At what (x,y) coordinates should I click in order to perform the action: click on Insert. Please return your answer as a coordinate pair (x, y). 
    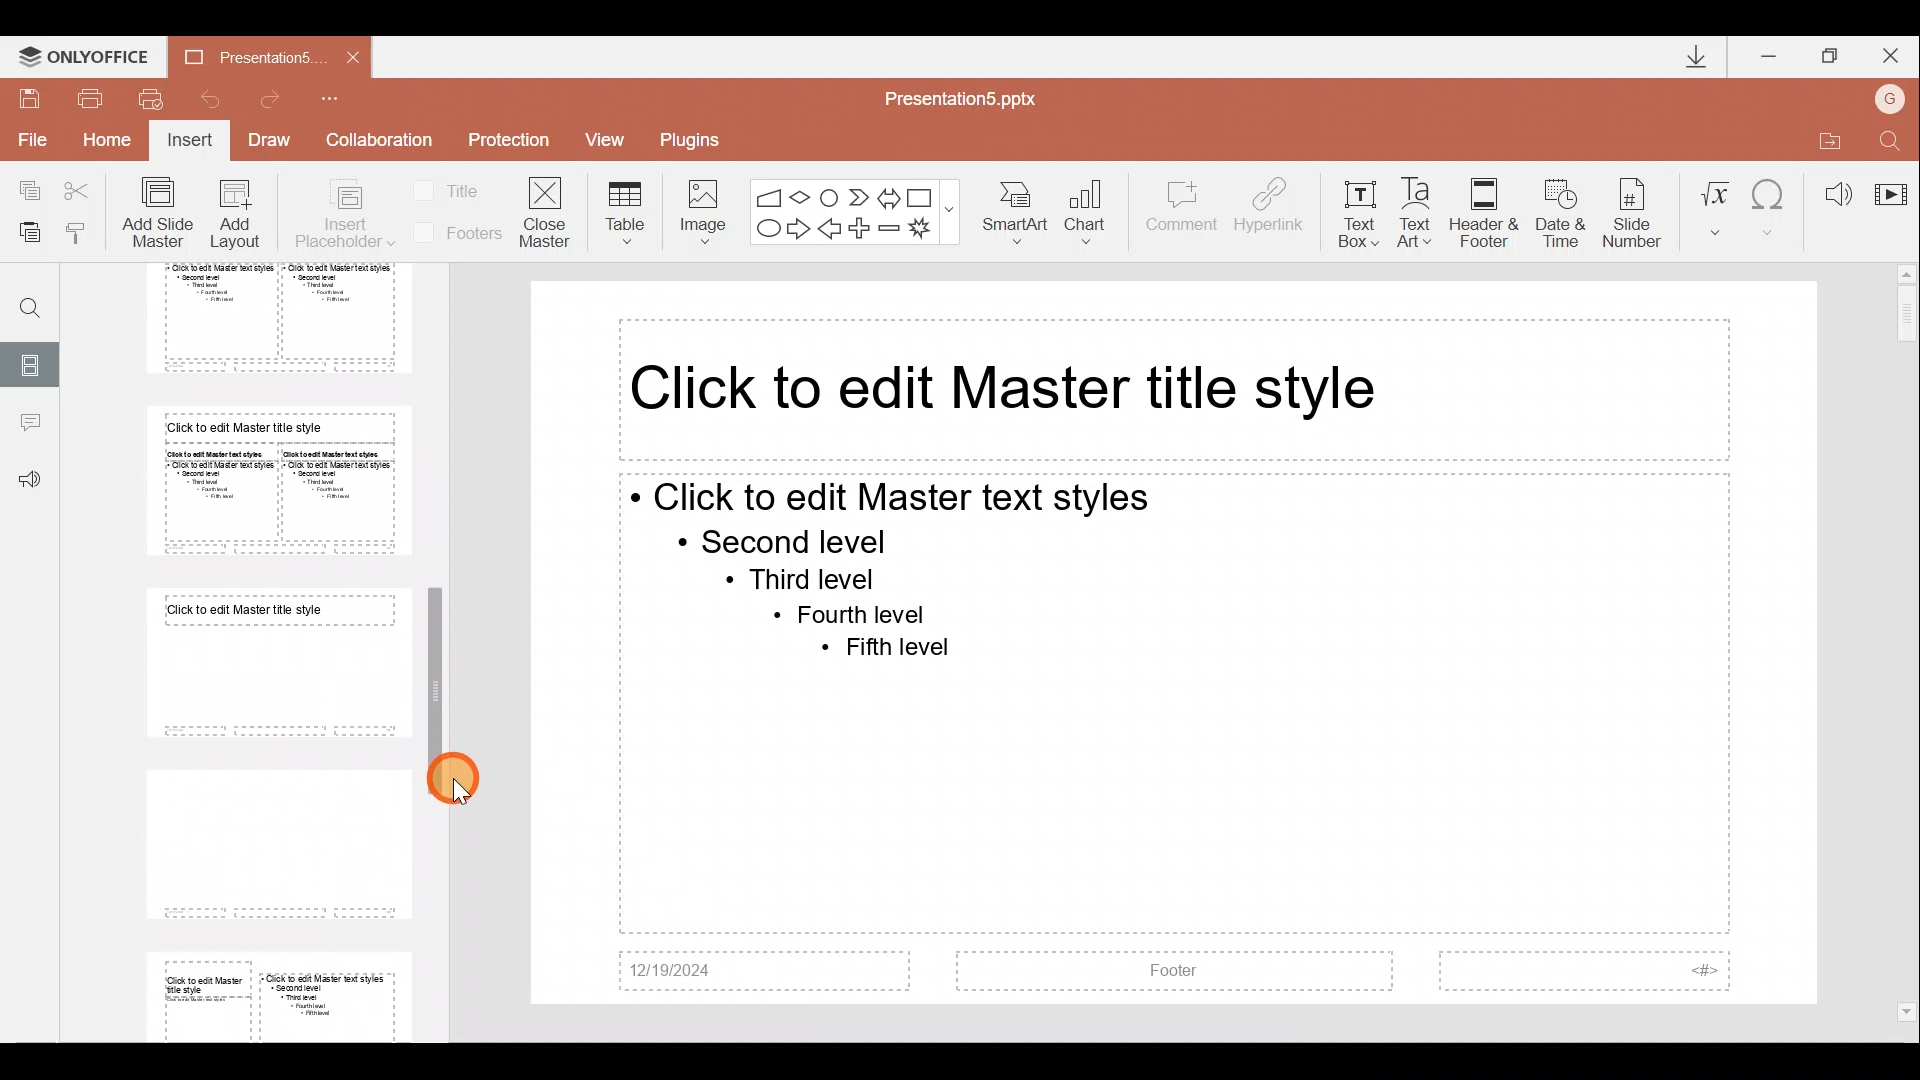
    Looking at the image, I should click on (191, 142).